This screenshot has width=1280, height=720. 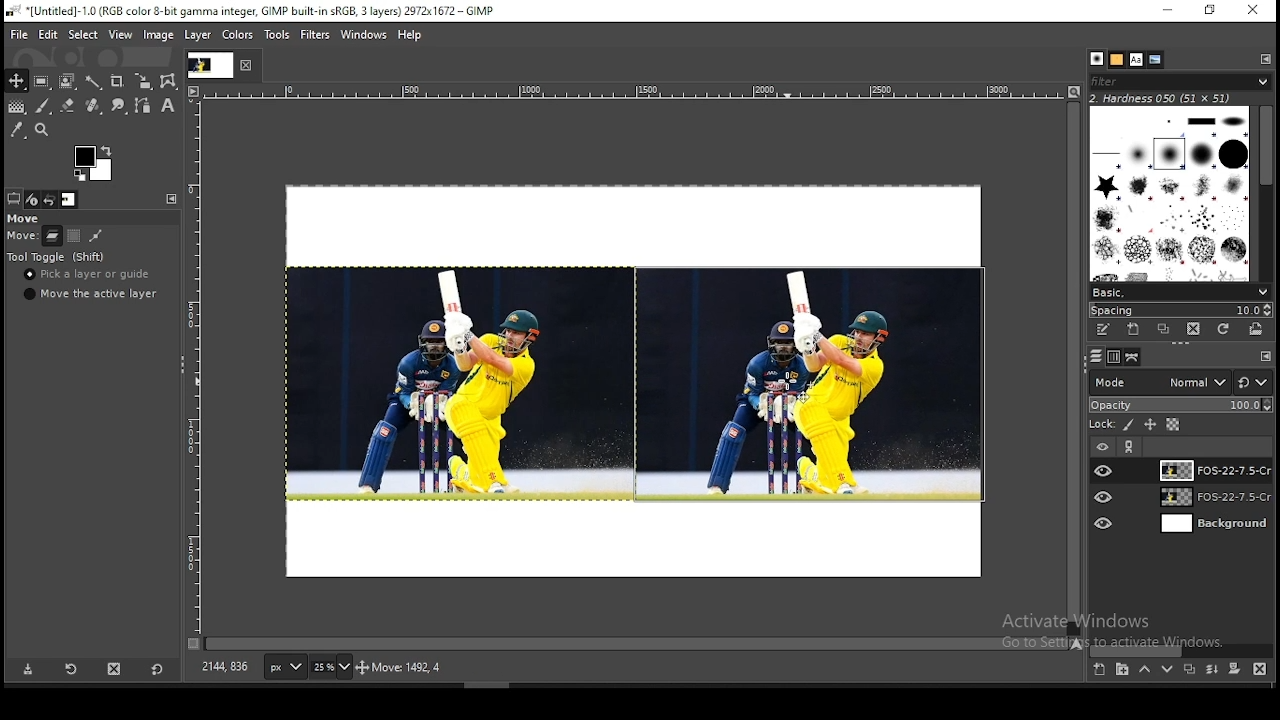 What do you see at coordinates (1144, 671) in the screenshot?
I see `move layer on step up` at bounding box center [1144, 671].